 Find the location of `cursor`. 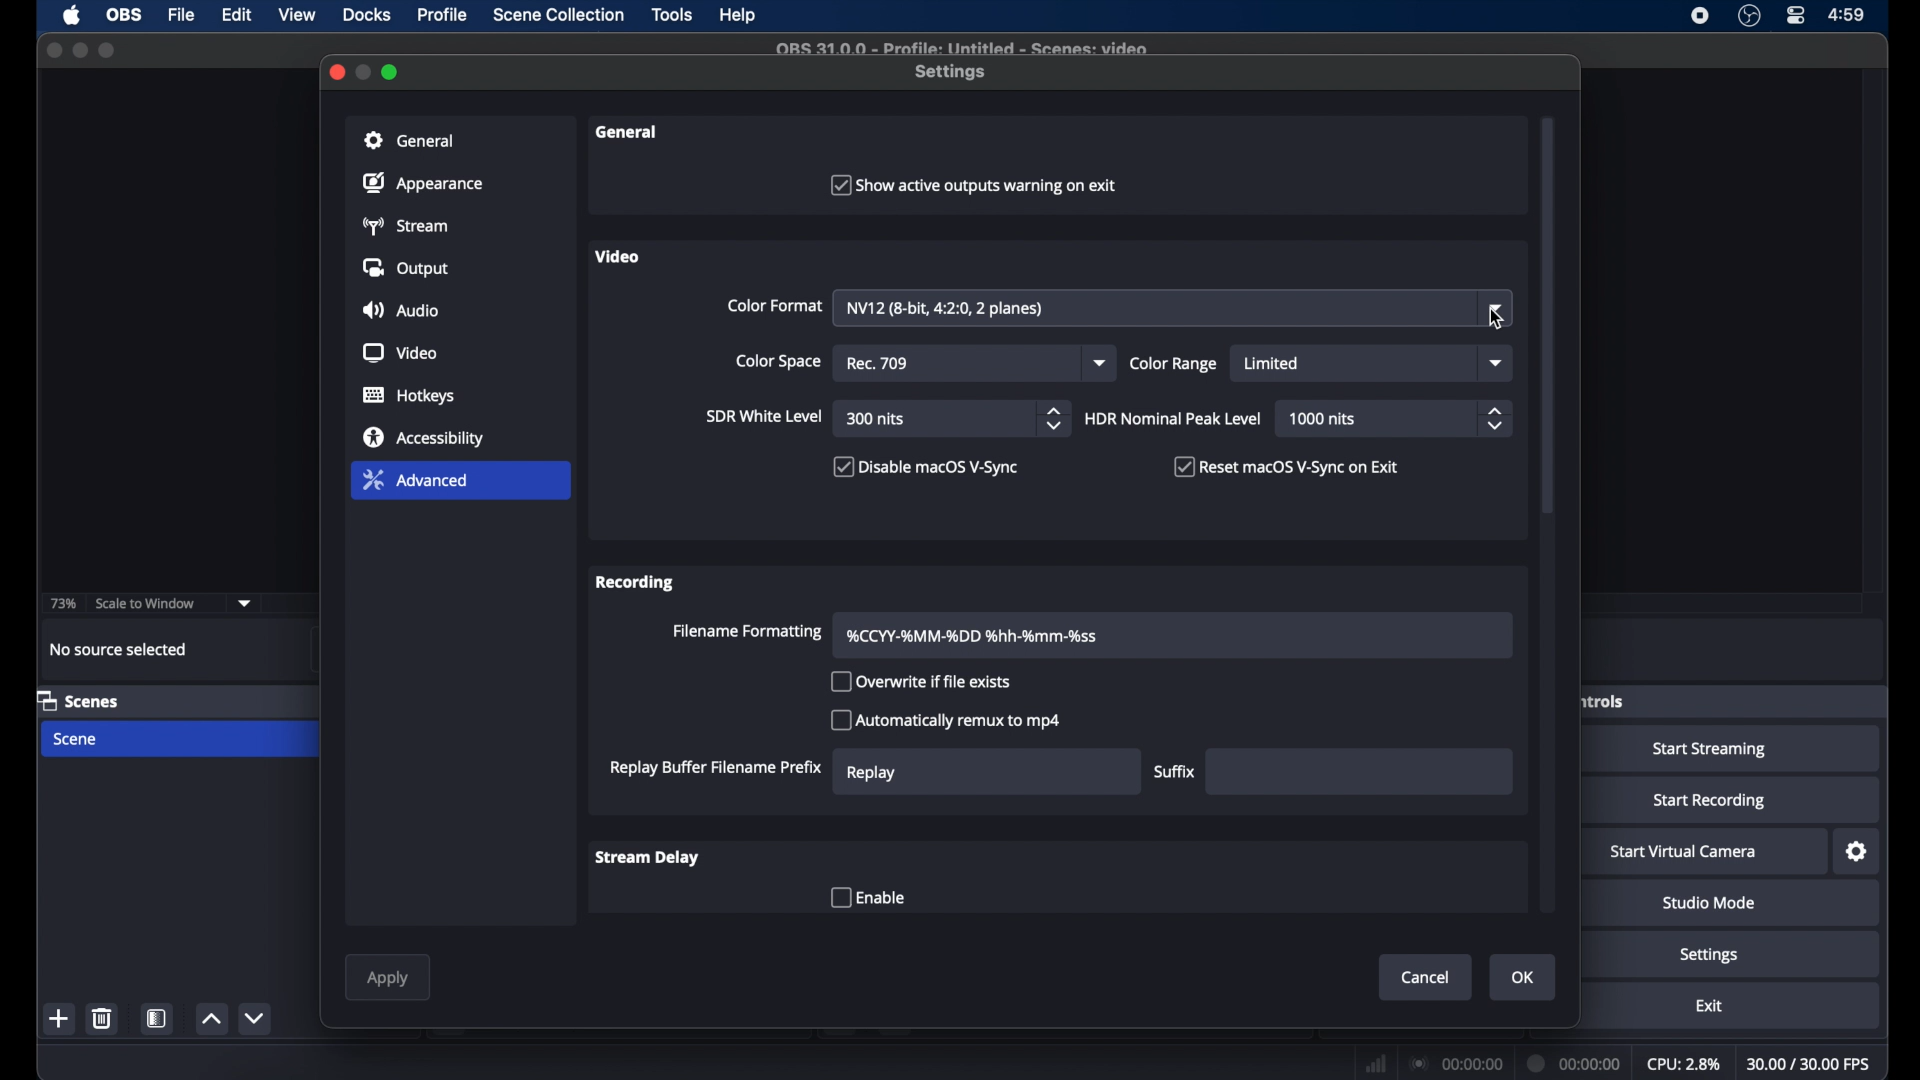

cursor is located at coordinates (1494, 319).